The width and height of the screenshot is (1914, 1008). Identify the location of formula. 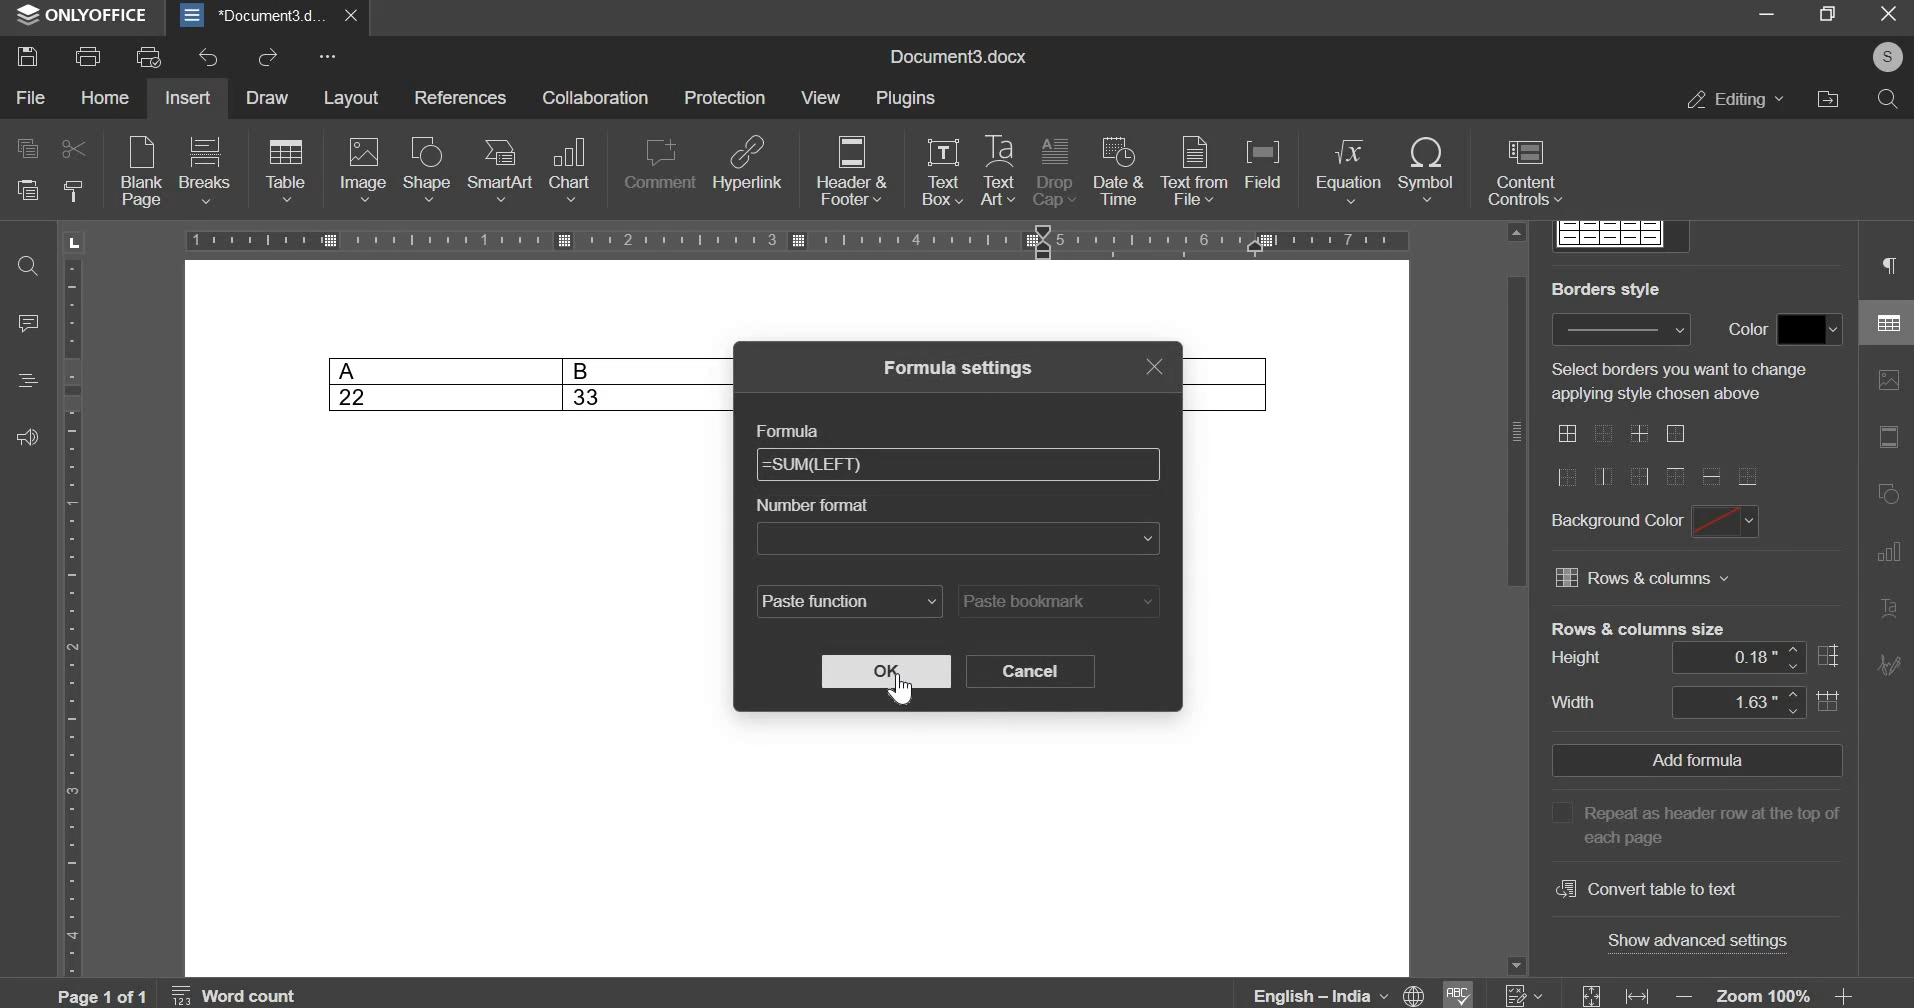
(783, 428).